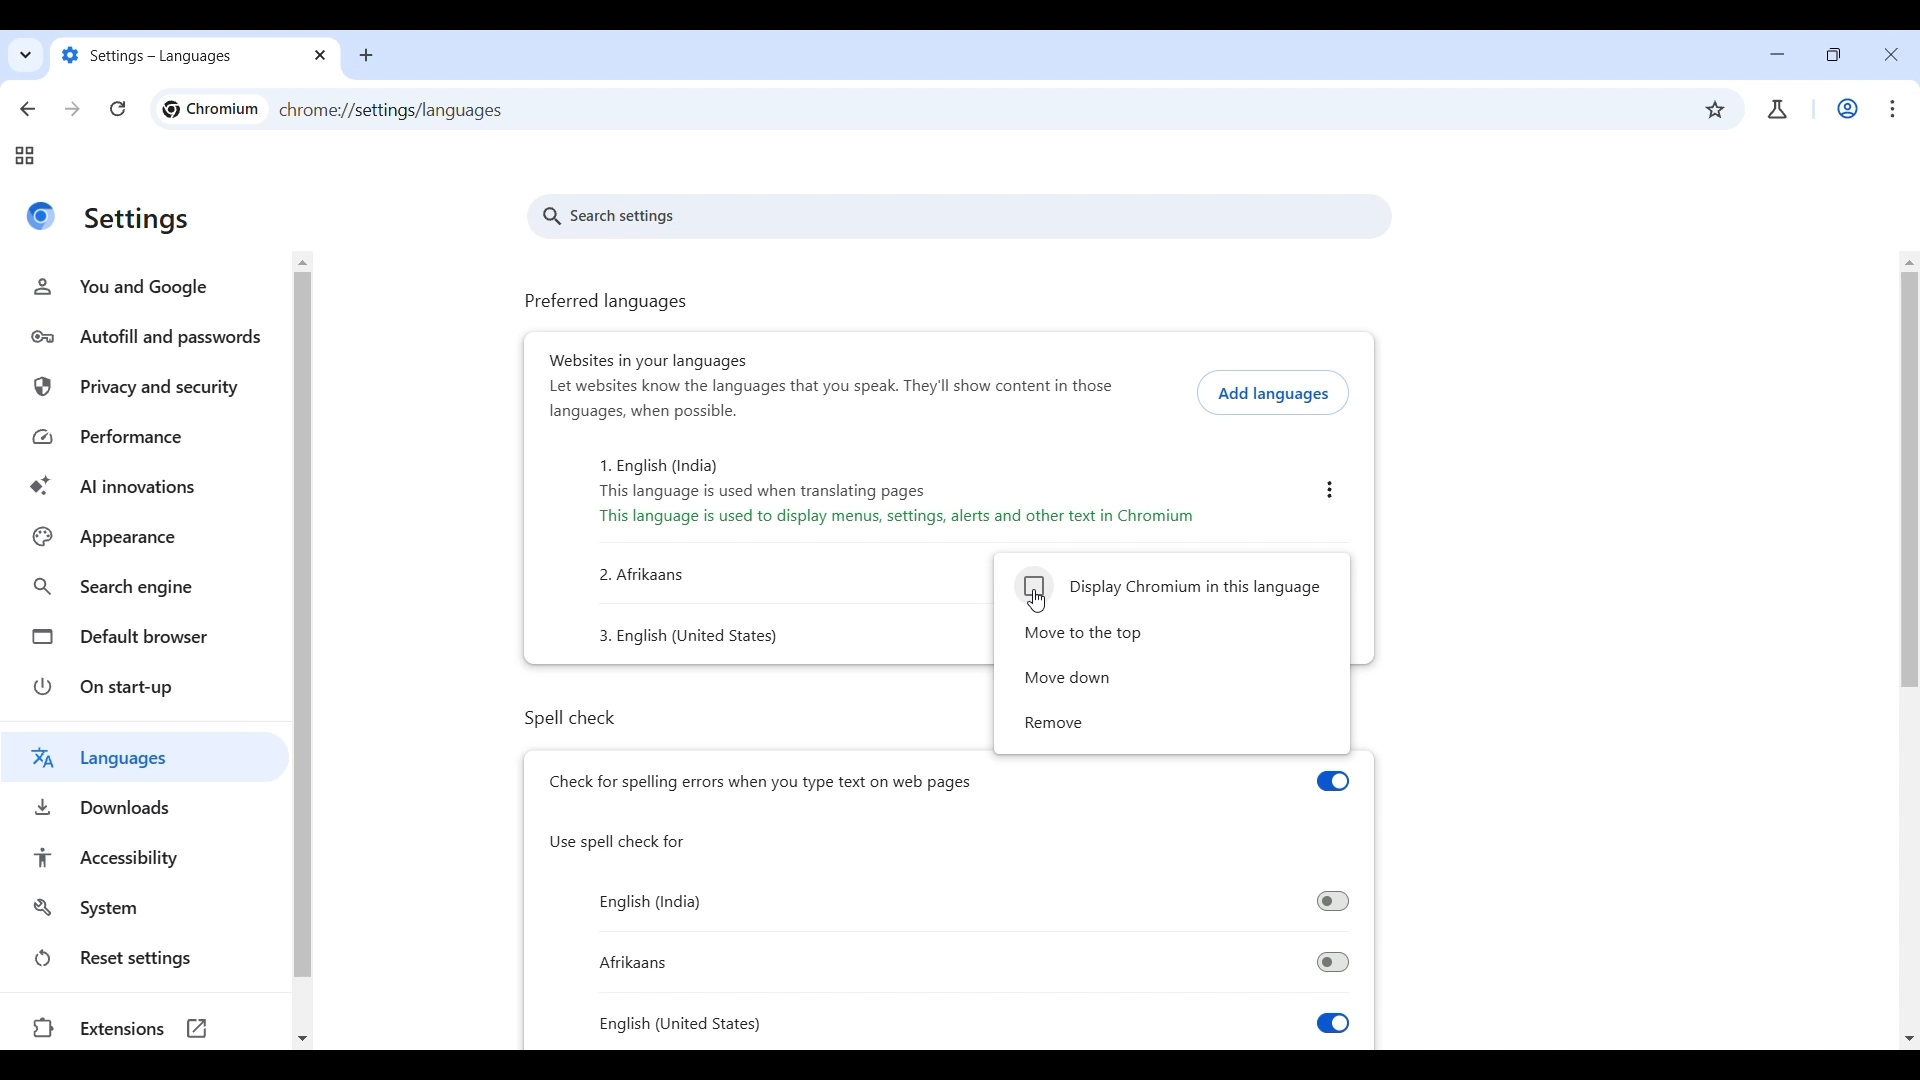  Describe the element at coordinates (832, 398) in the screenshot. I see `Website in your languages description ` at that location.